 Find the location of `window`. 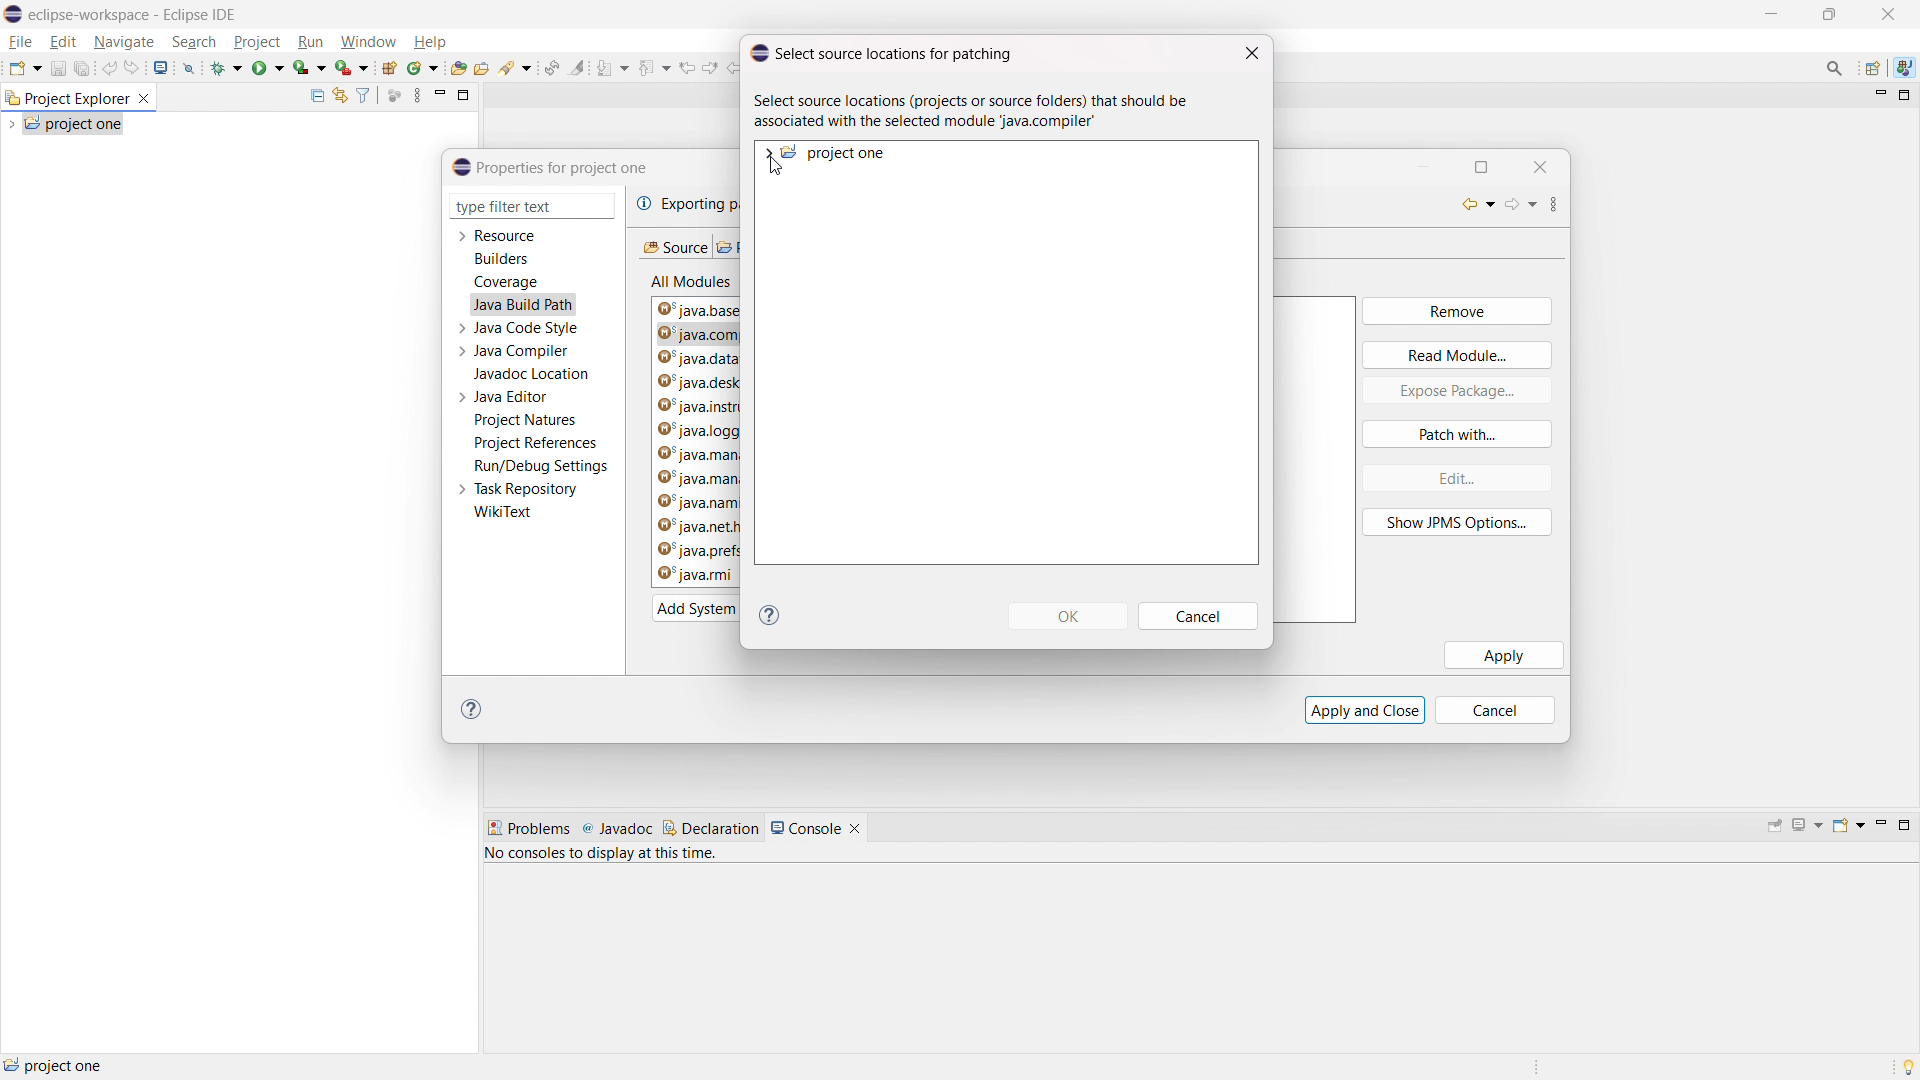

window is located at coordinates (367, 43).